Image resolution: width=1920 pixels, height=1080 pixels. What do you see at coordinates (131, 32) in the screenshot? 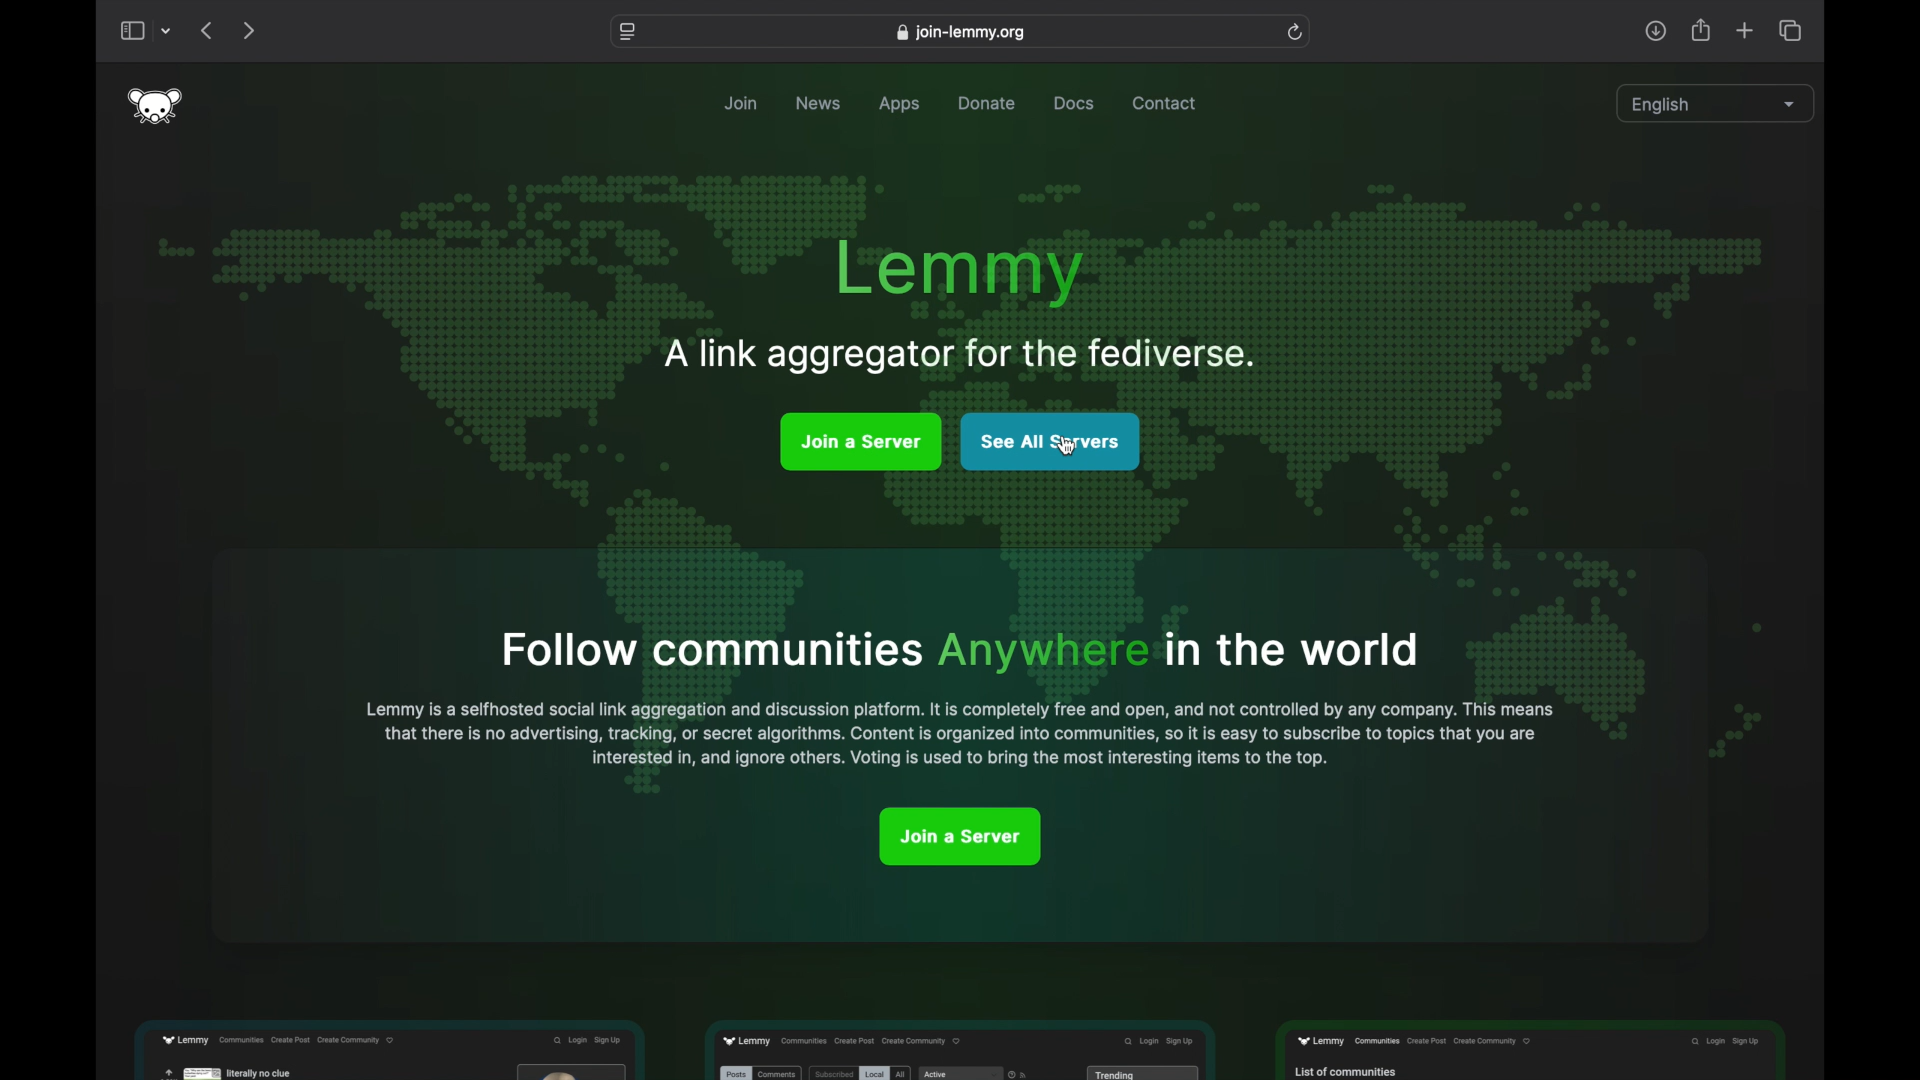
I see `show sidebar` at bounding box center [131, 32].